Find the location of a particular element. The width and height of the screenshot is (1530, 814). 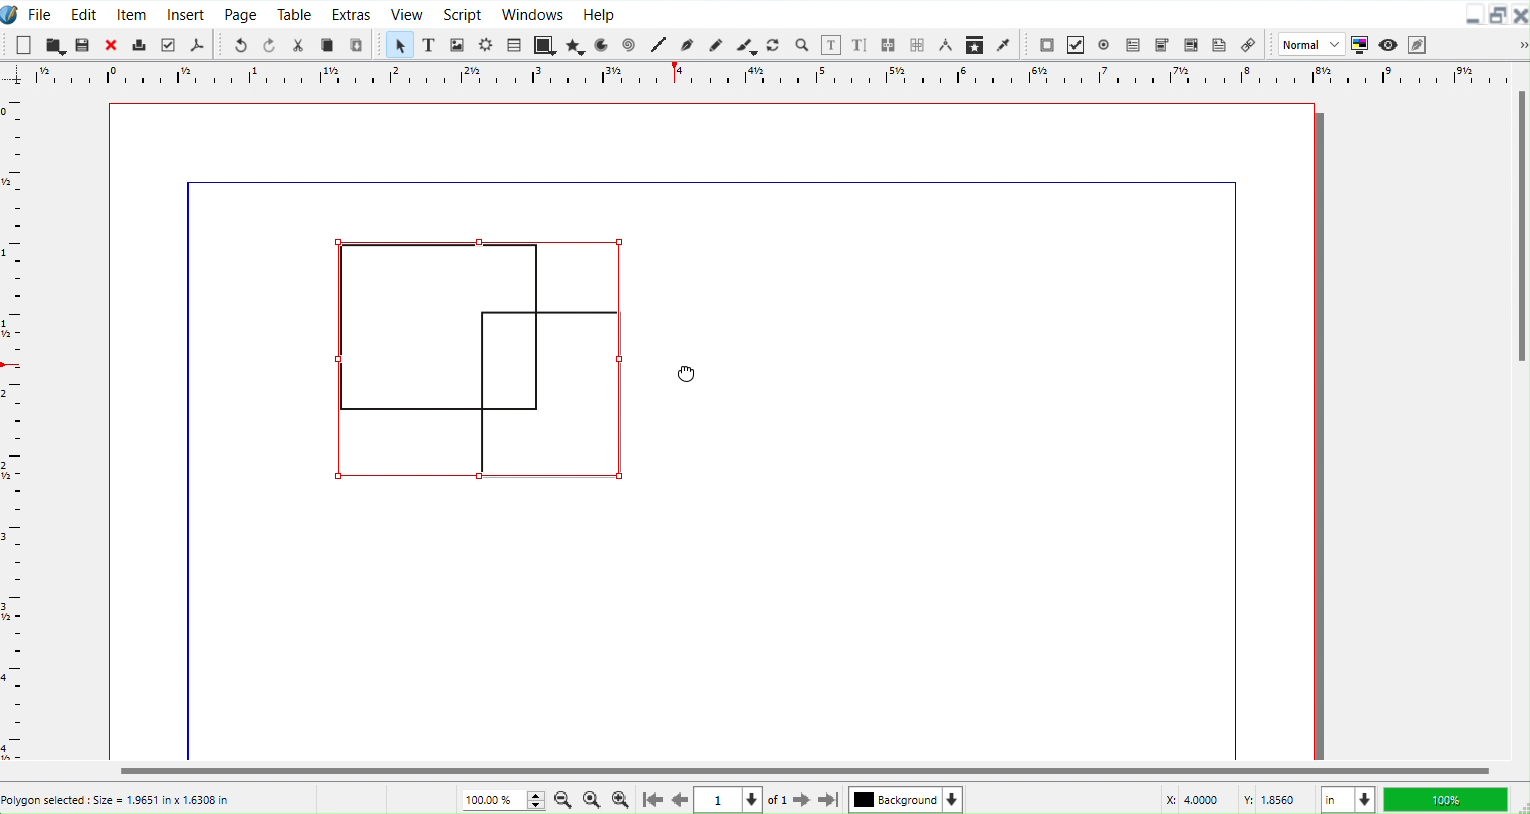

Edit contents of frame is located at coordinates (831, 45).